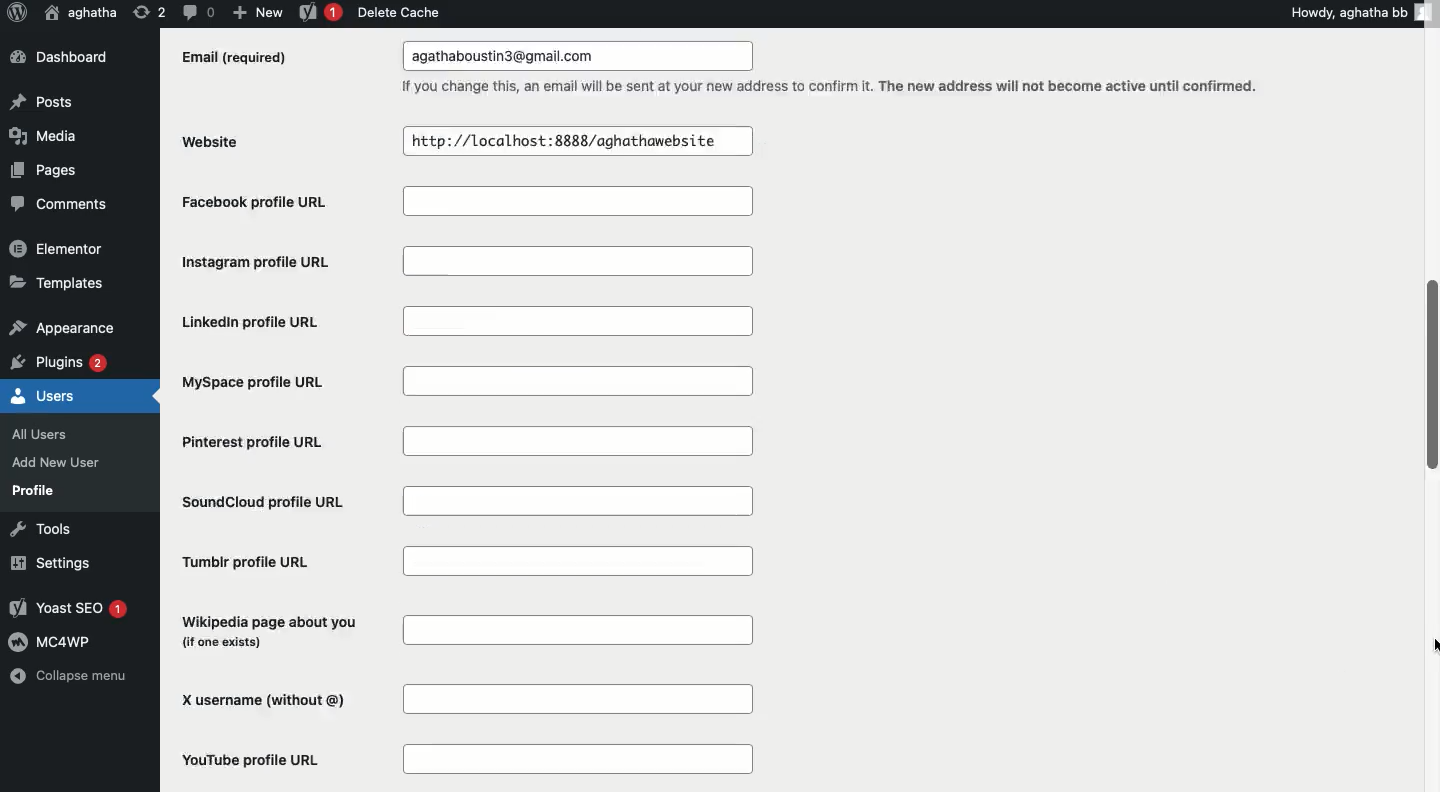 This screenshot has height=792, width=1440. I want to click on Dashboard, so click(68, 58).